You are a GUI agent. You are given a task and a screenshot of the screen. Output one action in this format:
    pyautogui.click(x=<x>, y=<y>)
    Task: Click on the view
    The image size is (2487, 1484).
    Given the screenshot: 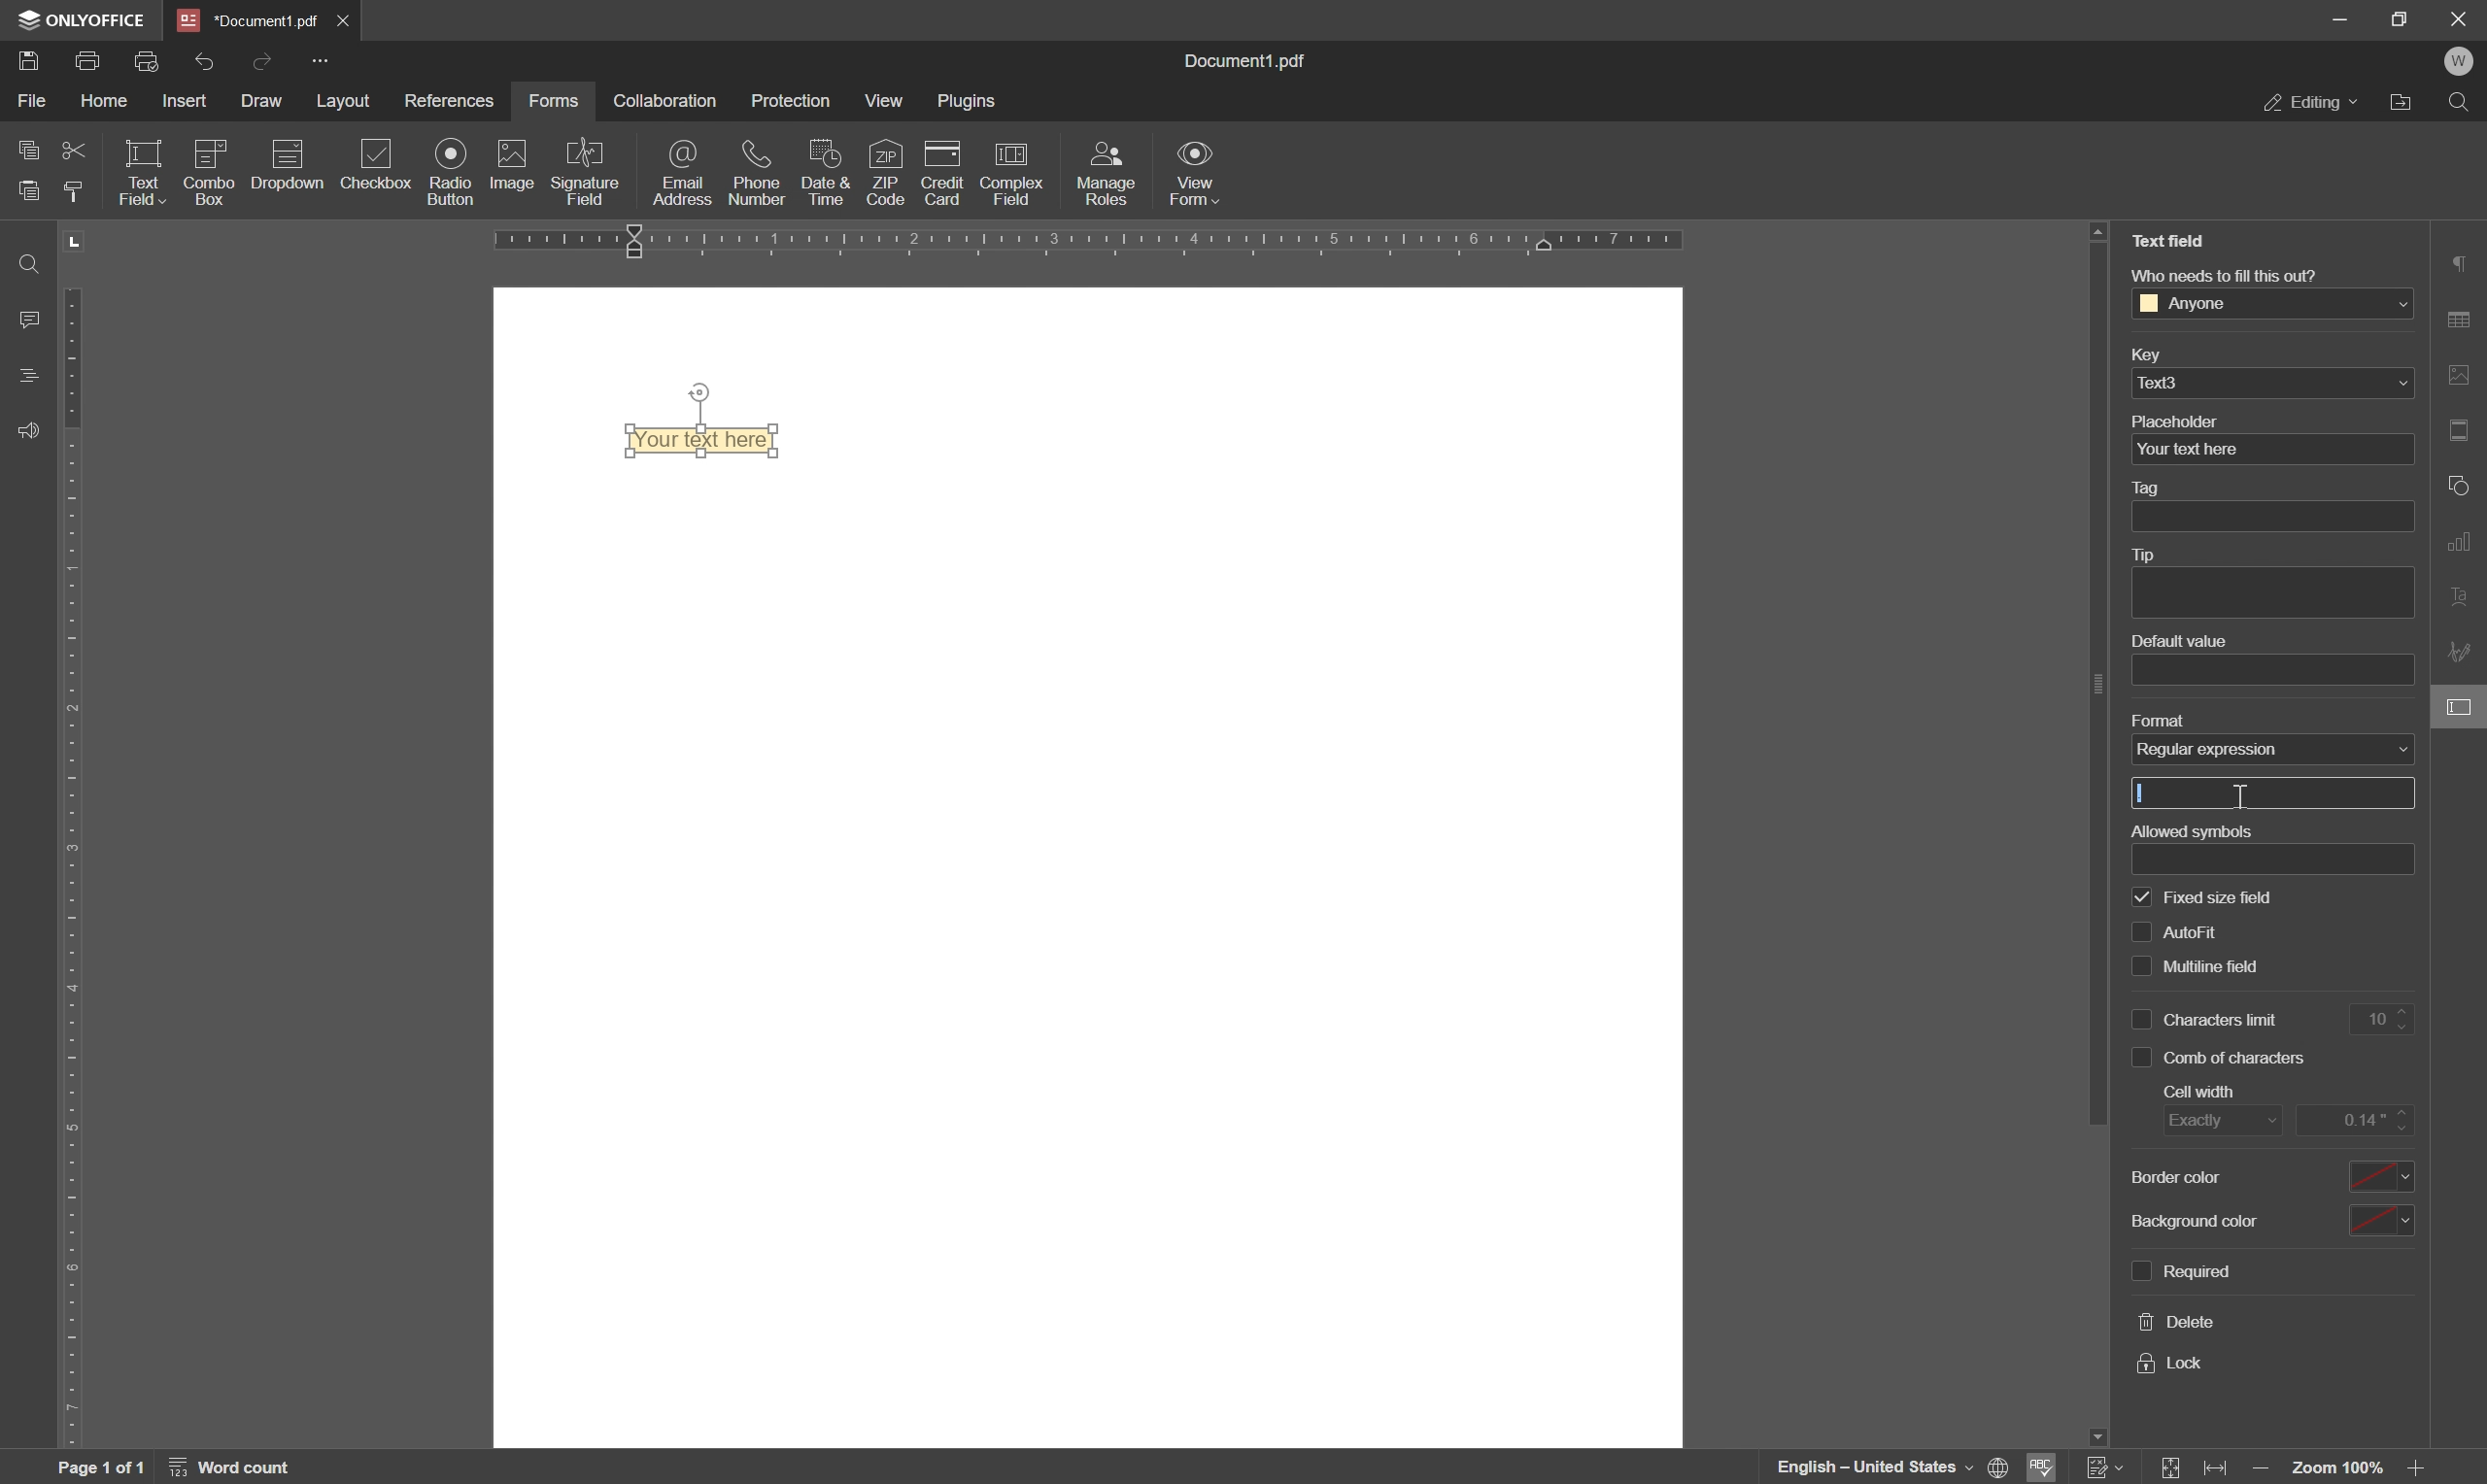 What is the action you would take?
    pyautogui.click(x=884, y=103)
    